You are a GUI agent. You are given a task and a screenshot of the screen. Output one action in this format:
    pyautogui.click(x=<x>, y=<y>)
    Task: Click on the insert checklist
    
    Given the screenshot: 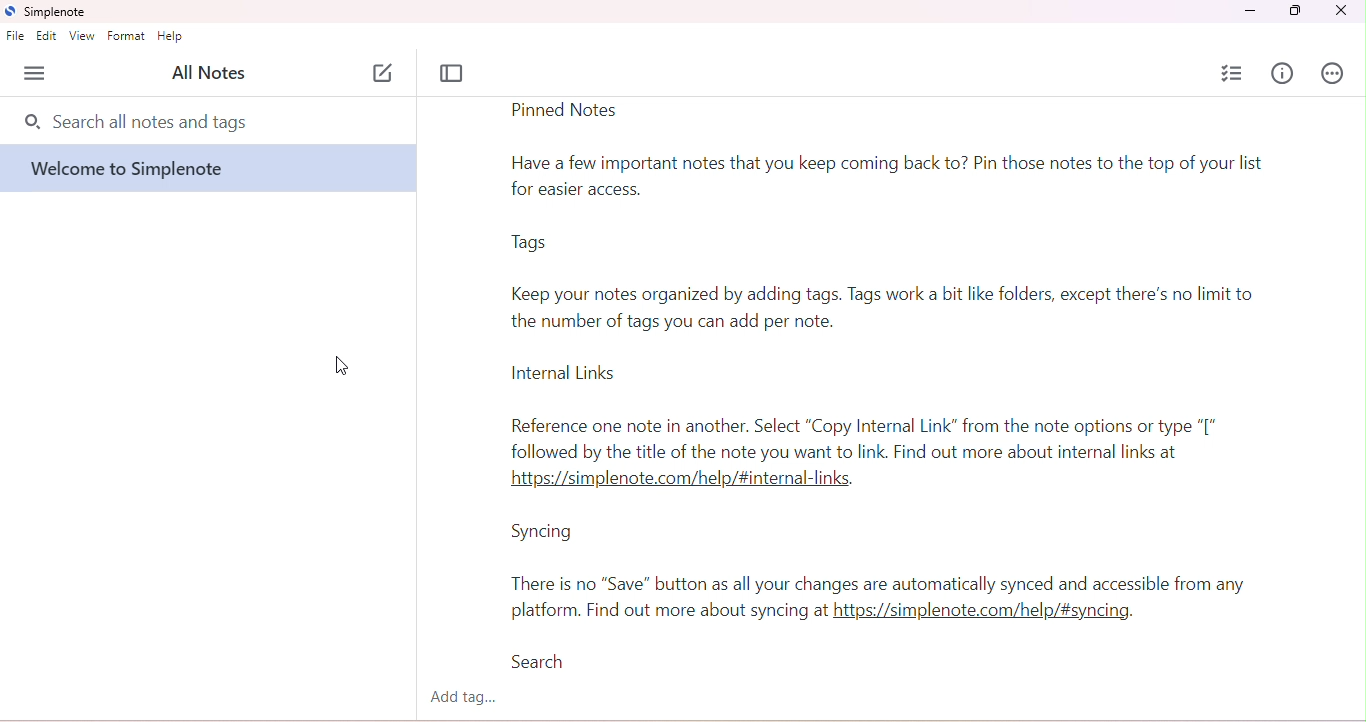 What is the action you would take?
    pyautogui.click(x=1234, y=74)
    